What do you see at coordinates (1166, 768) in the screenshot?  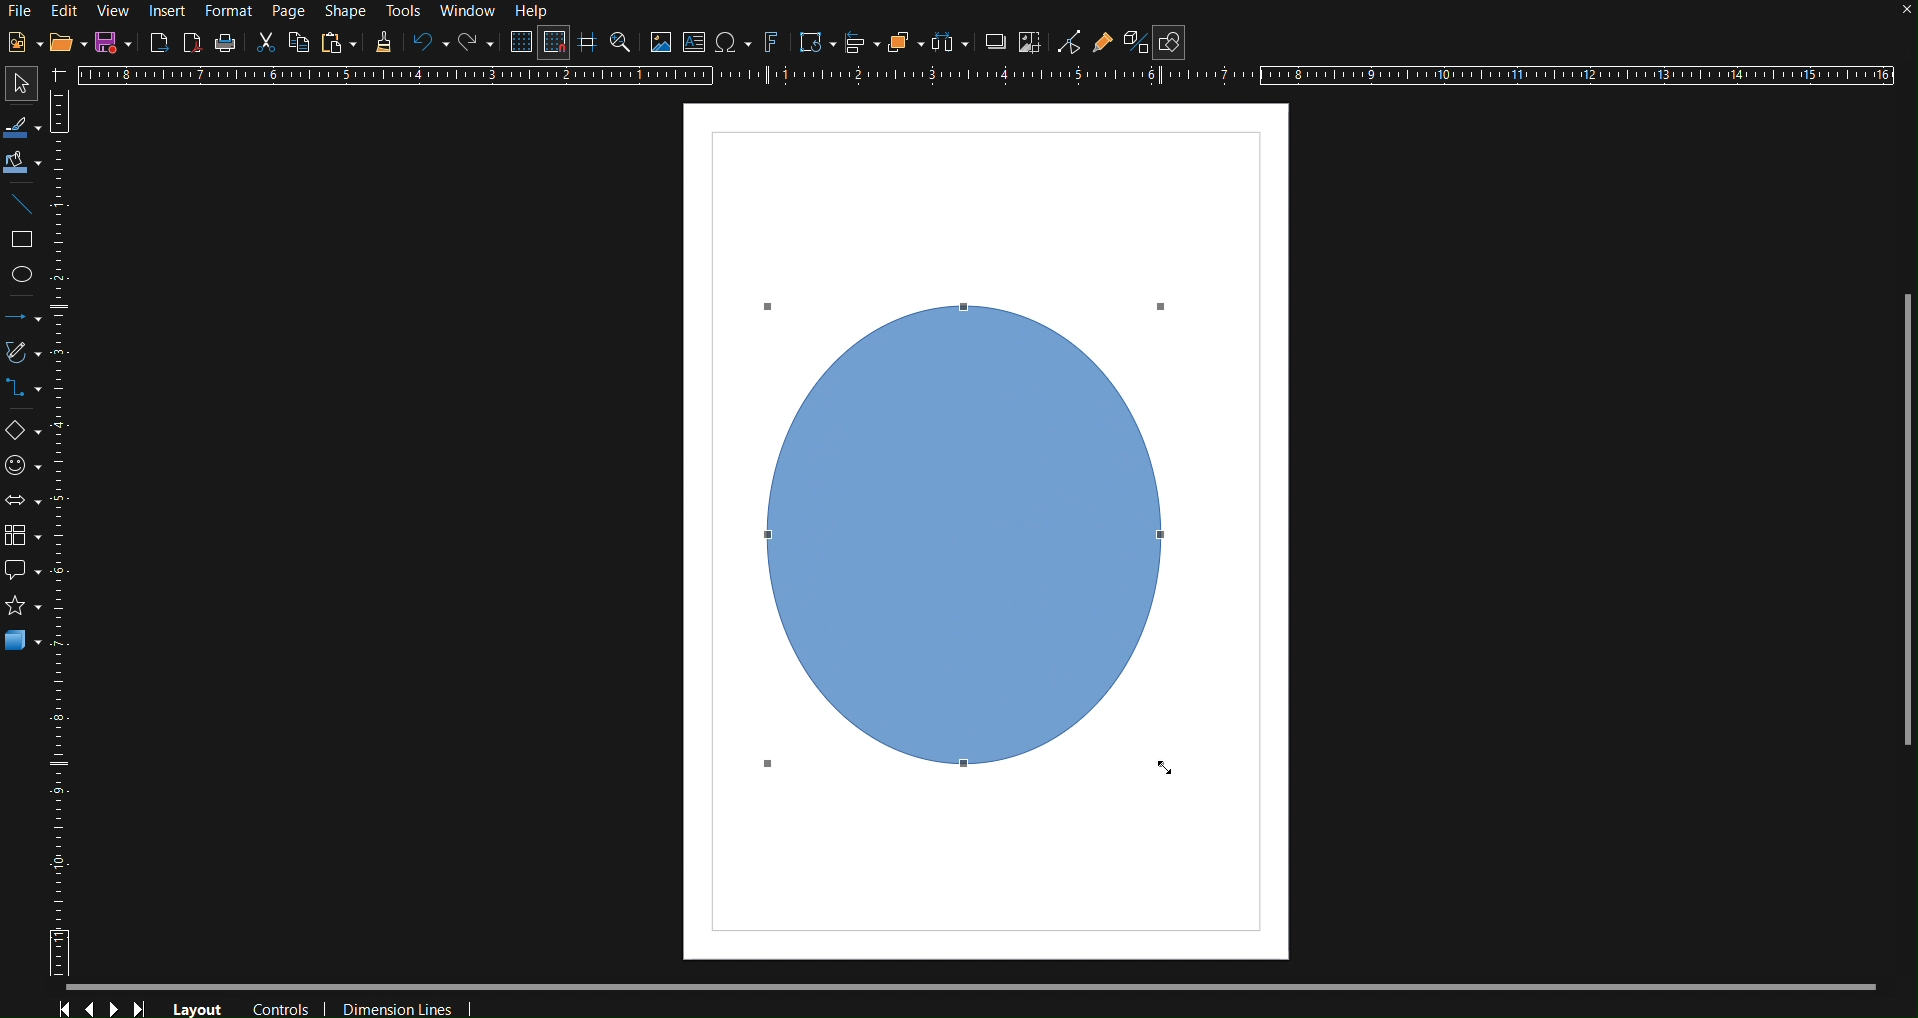 I see `Cursor` at bounding box center [1166, 768].